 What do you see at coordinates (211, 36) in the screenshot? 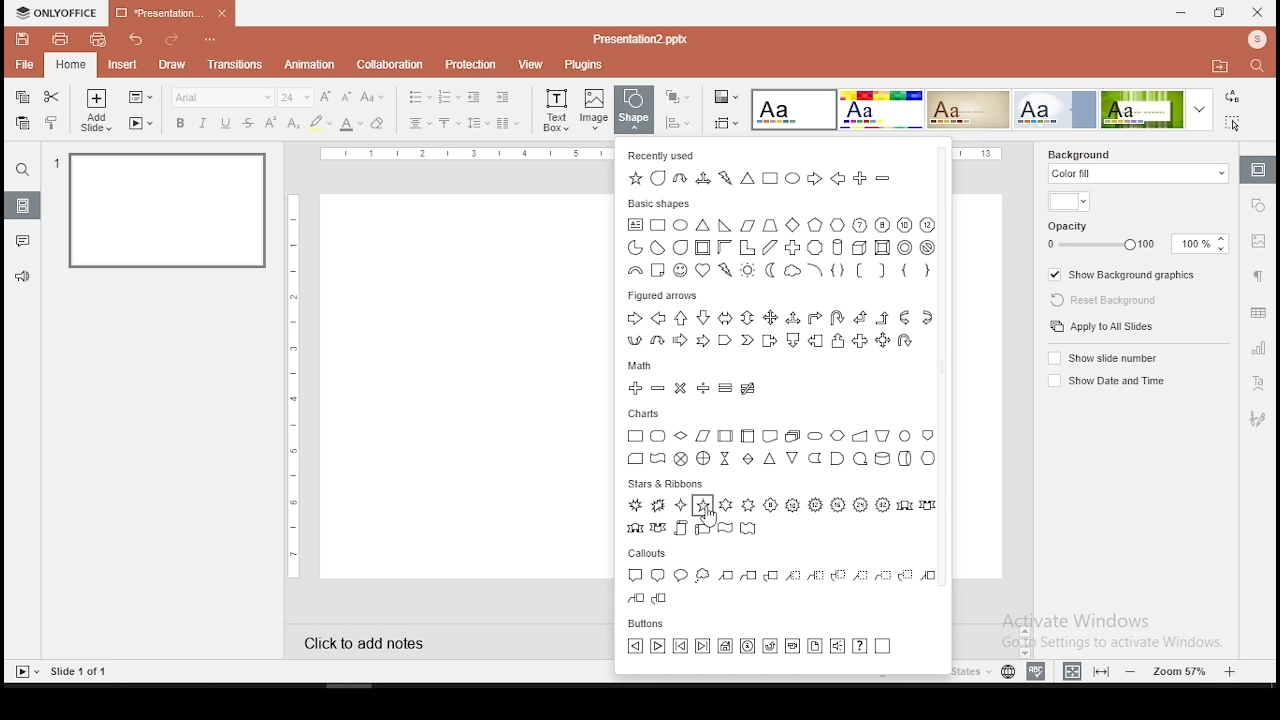
I see `customize quick access toolbar` at bounding box center [211, 36].